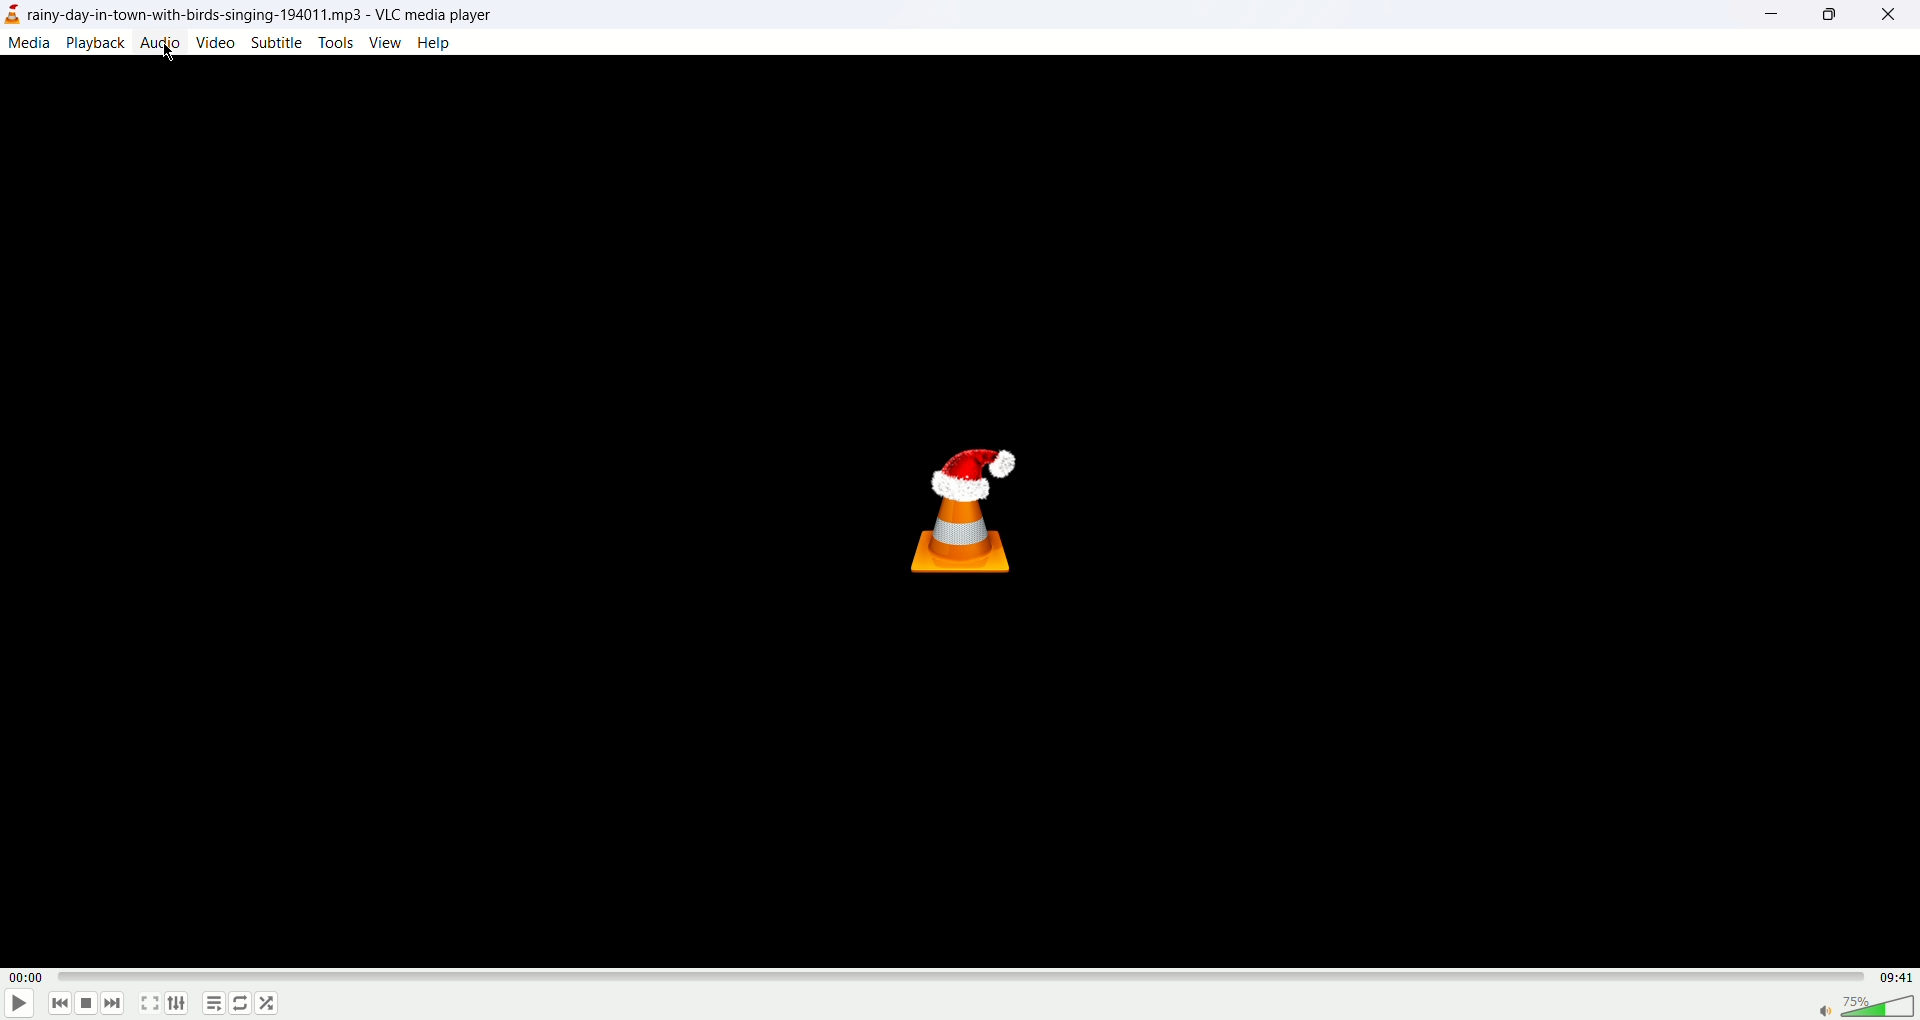 This screenshot has height=1020, width=1920. I want to click on \y-day-in-town-with-birds-singing-194011.mp3 - VLC media player, so click(265, 13).